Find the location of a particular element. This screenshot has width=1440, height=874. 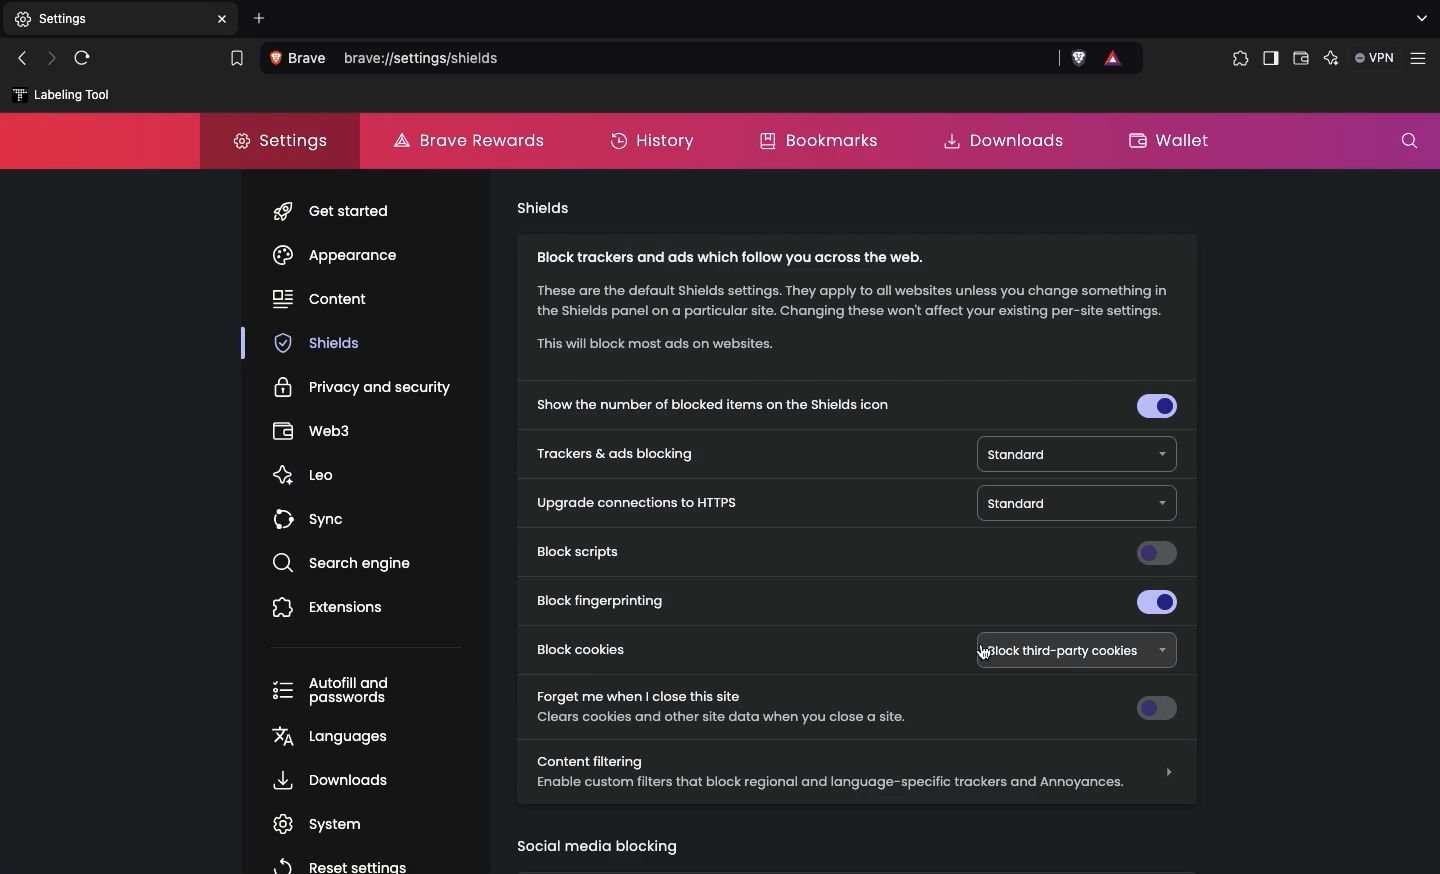

Wallet is located at coordinates (1301, 60).